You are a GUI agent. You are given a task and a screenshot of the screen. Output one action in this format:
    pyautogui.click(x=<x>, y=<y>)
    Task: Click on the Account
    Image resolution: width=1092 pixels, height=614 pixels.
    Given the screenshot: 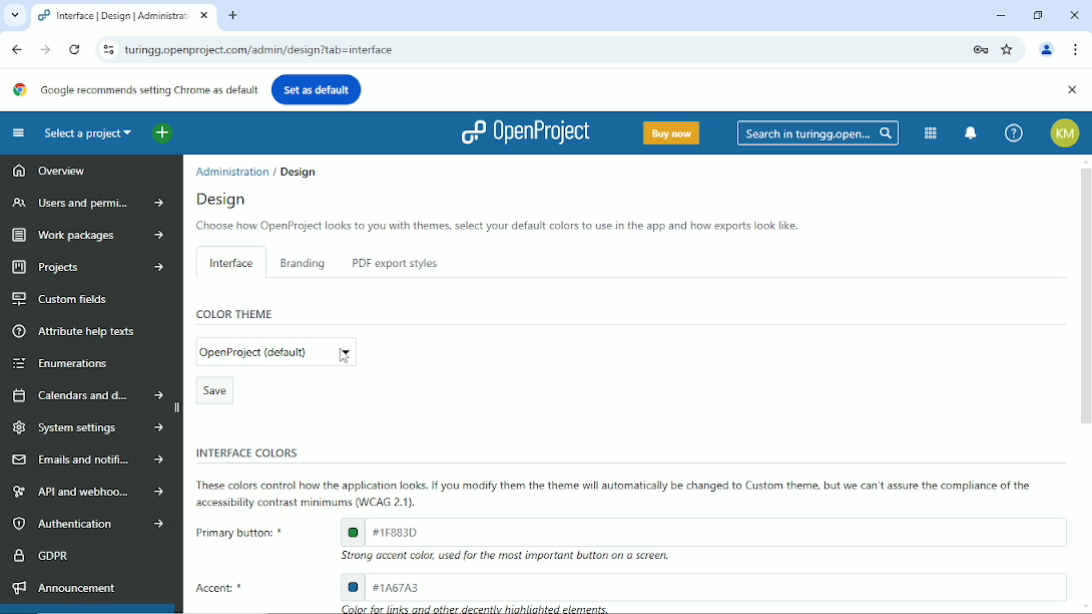 What is the action you would take?
    pyautogui.click(x=1048, y=48)
    